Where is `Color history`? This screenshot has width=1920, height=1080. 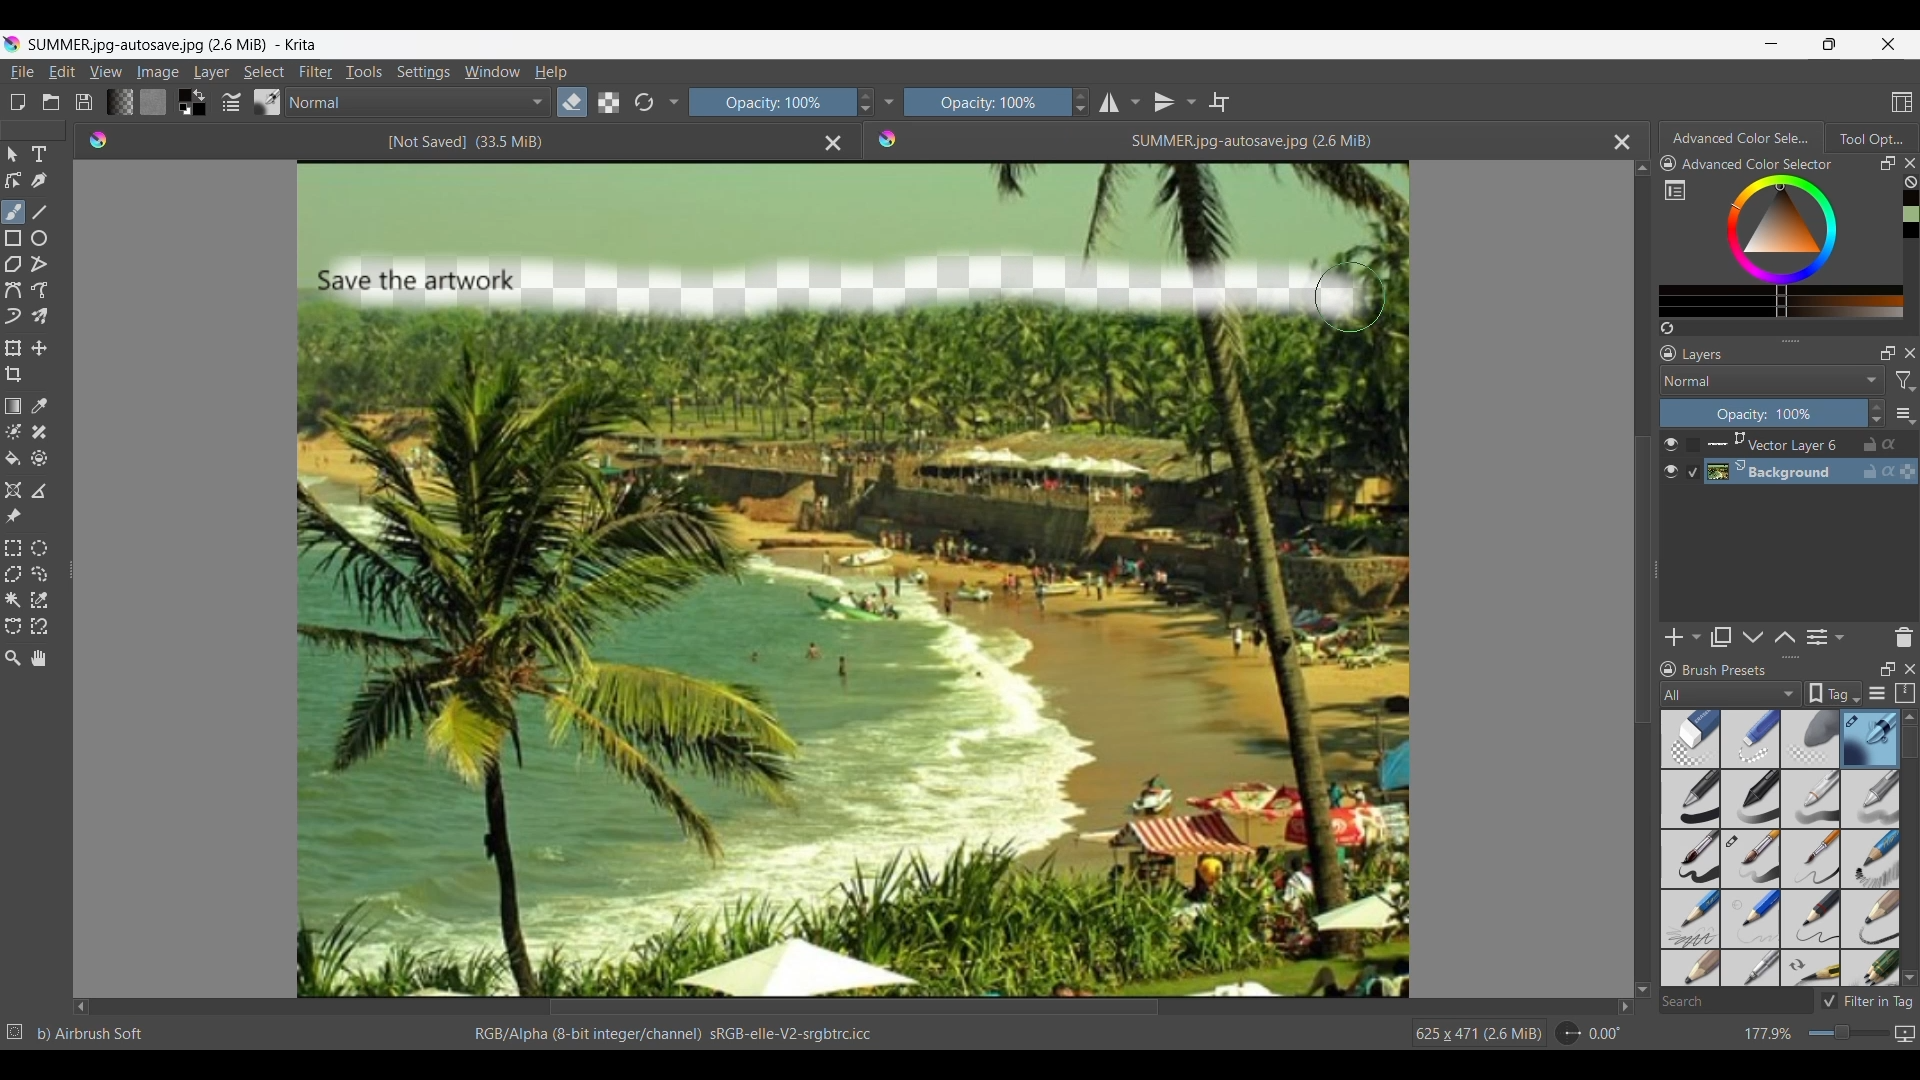 Color history is located at coordinates (1910, 214).